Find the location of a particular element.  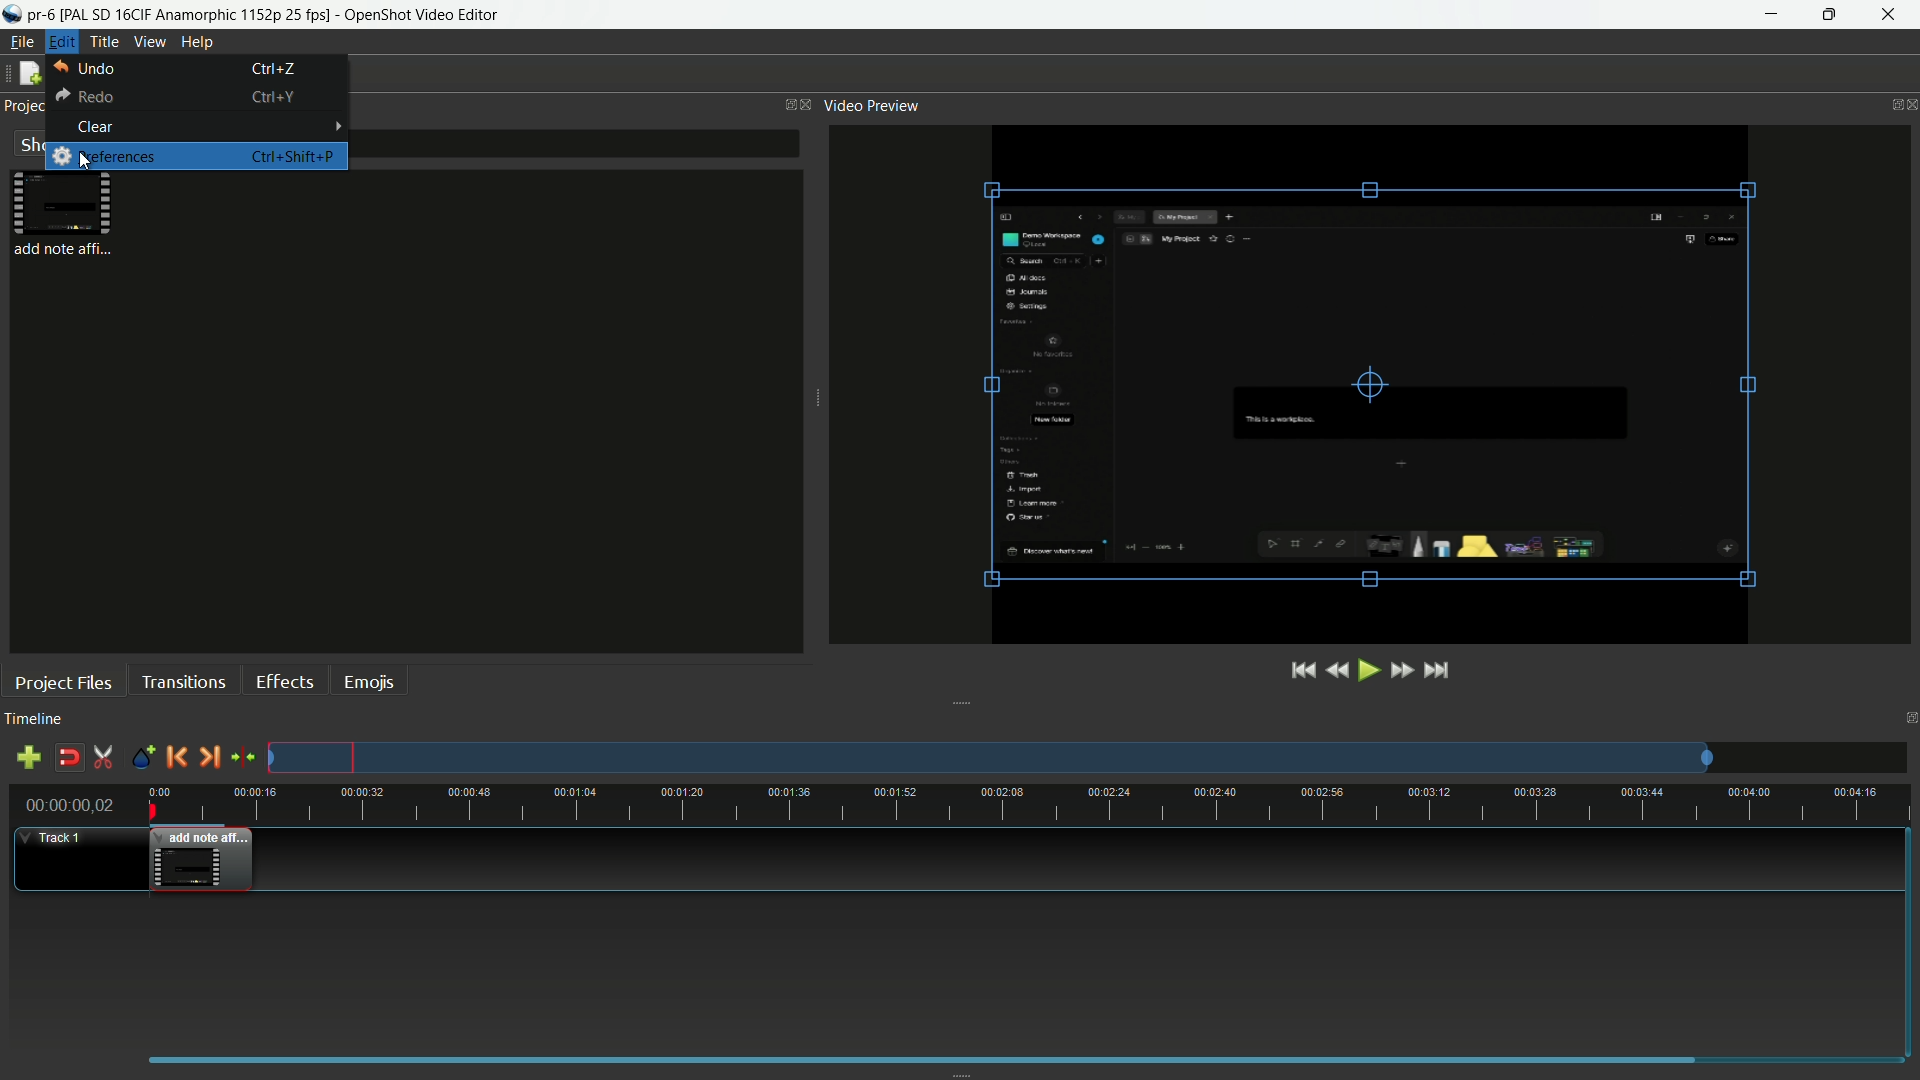

enable razor is located at coordinates (102, 757).